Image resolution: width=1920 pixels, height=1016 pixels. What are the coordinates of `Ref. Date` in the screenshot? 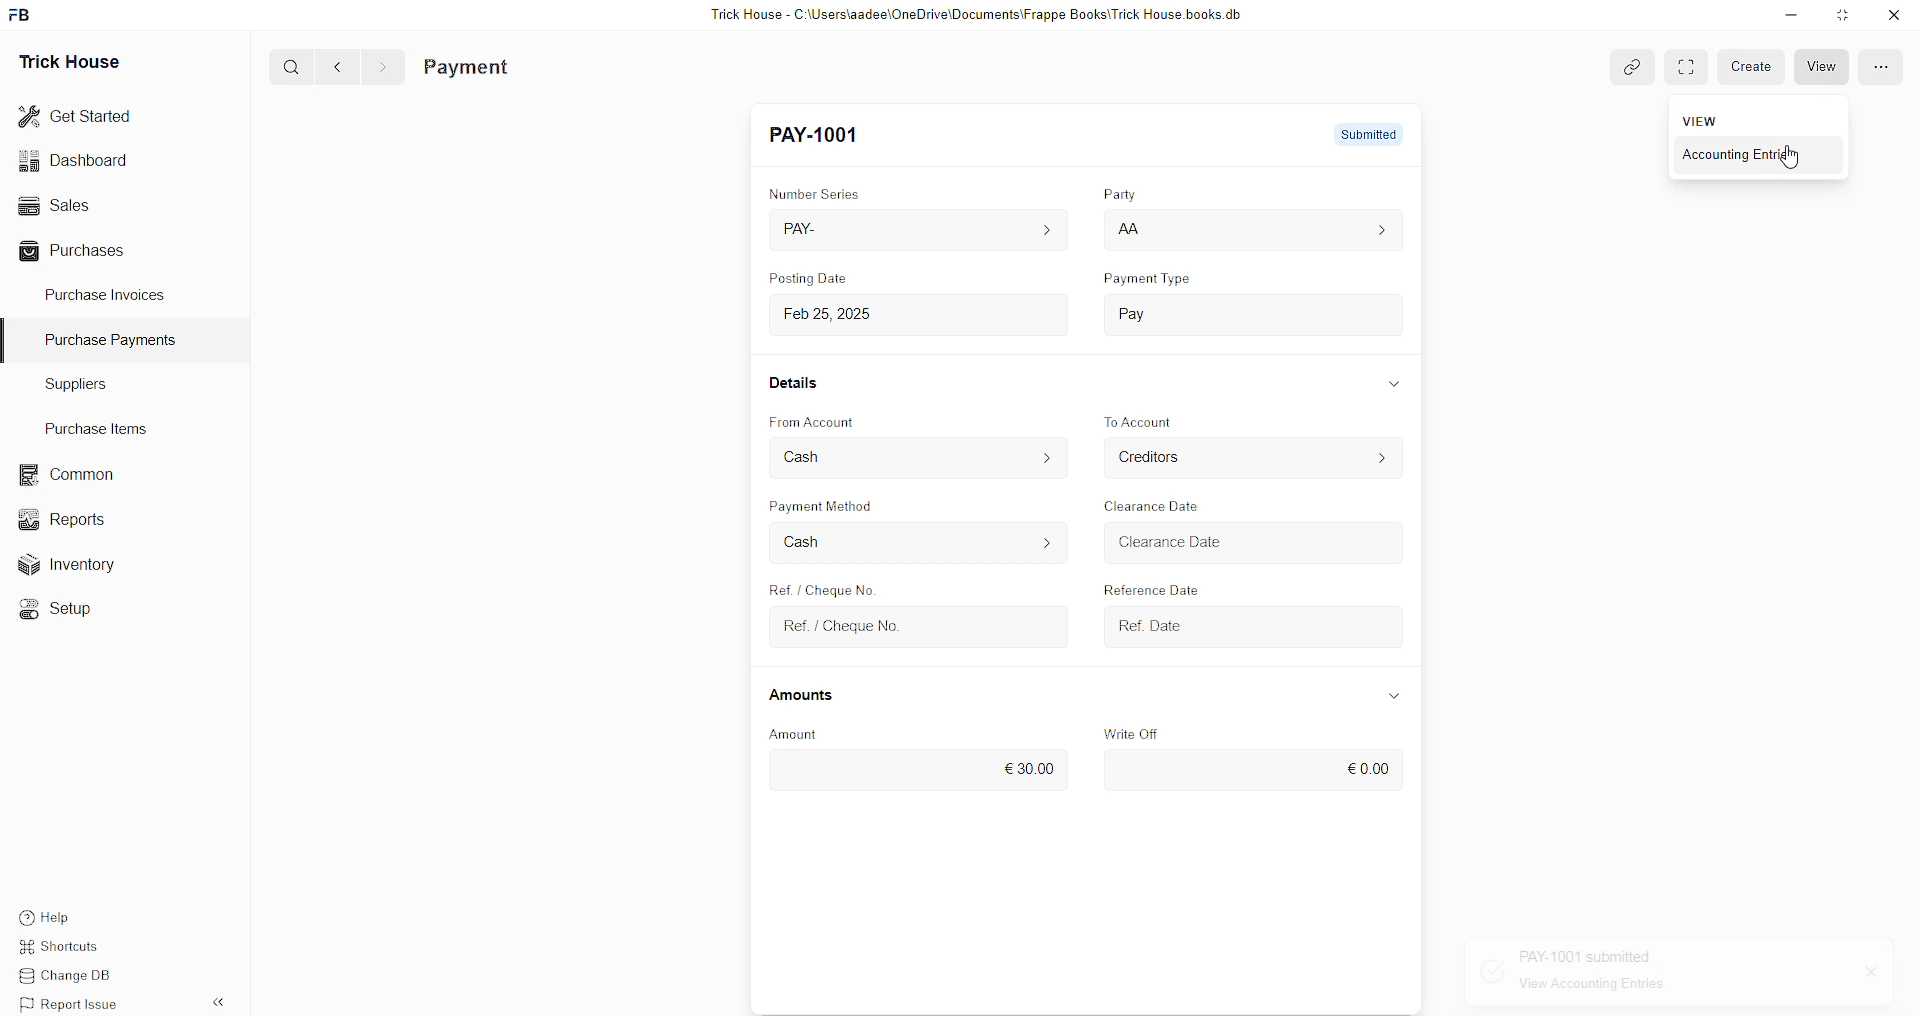 It's located at (1160, 622).